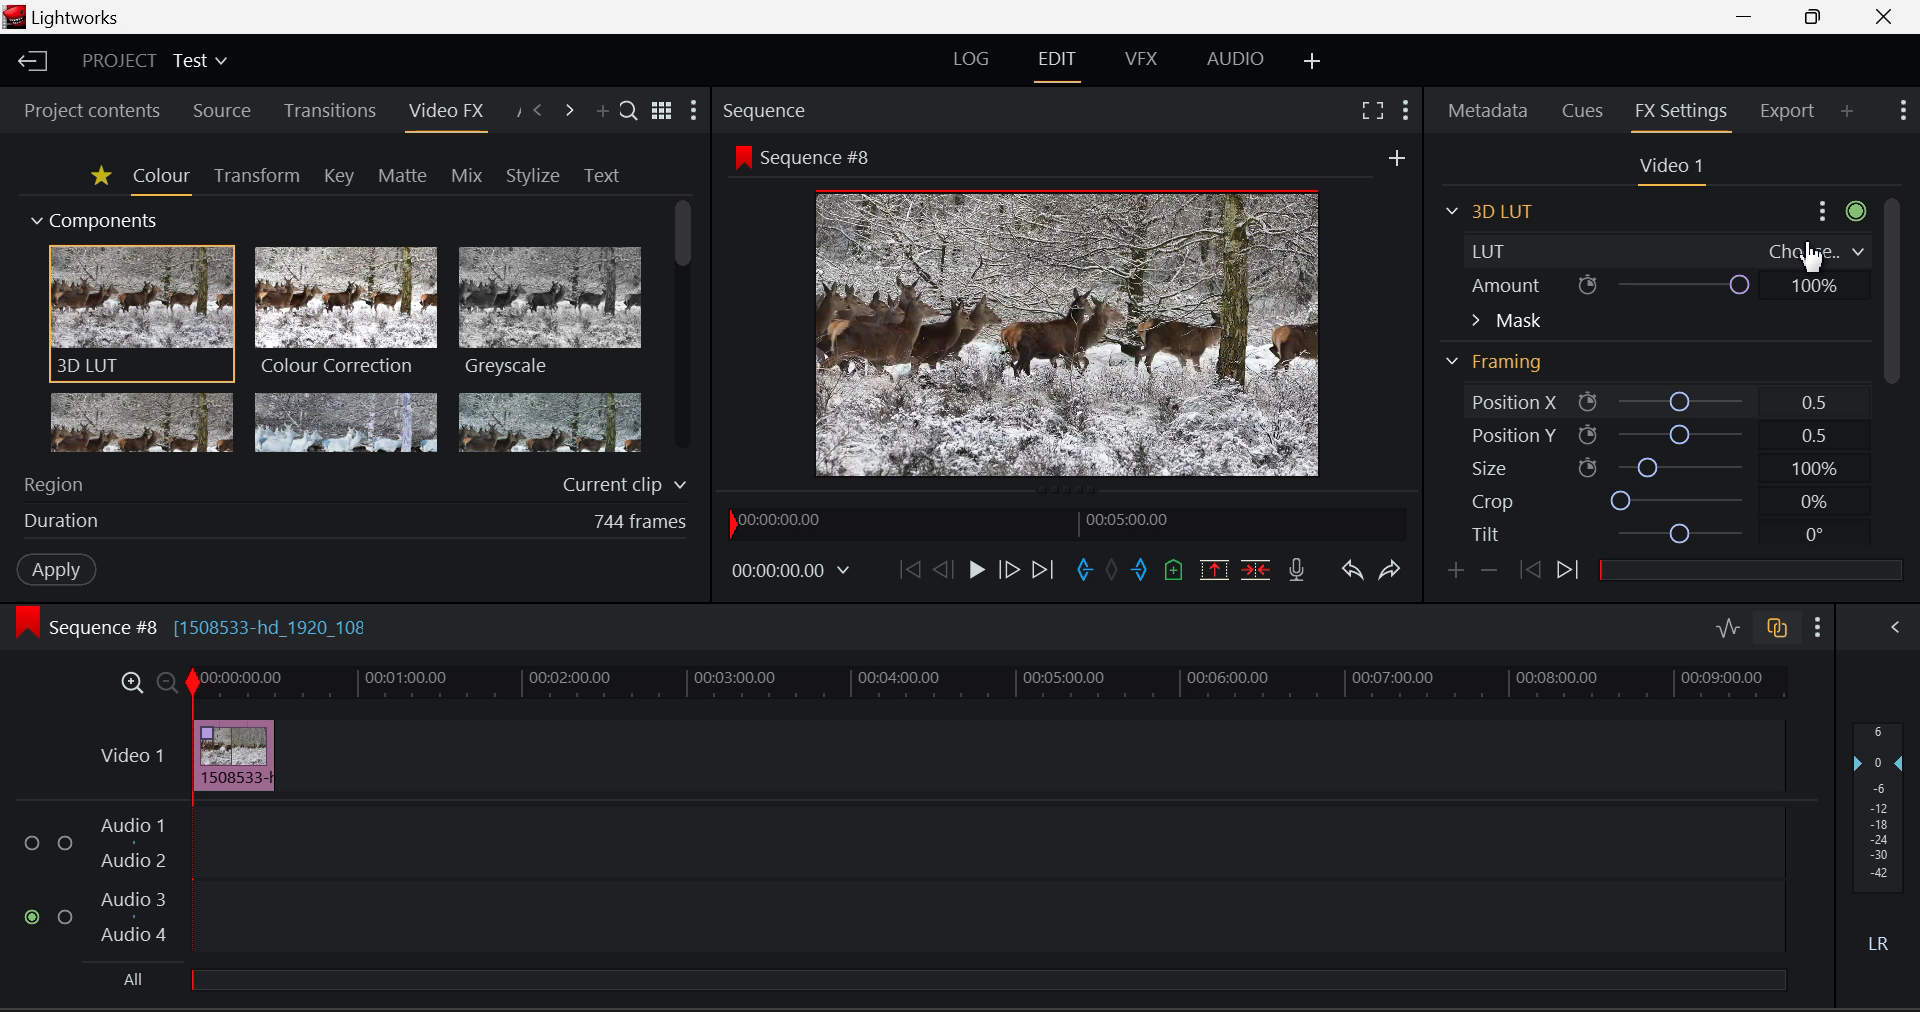 This screenshot has width=1920, height=1012. I want to click on Window Title, so click(66, 17).